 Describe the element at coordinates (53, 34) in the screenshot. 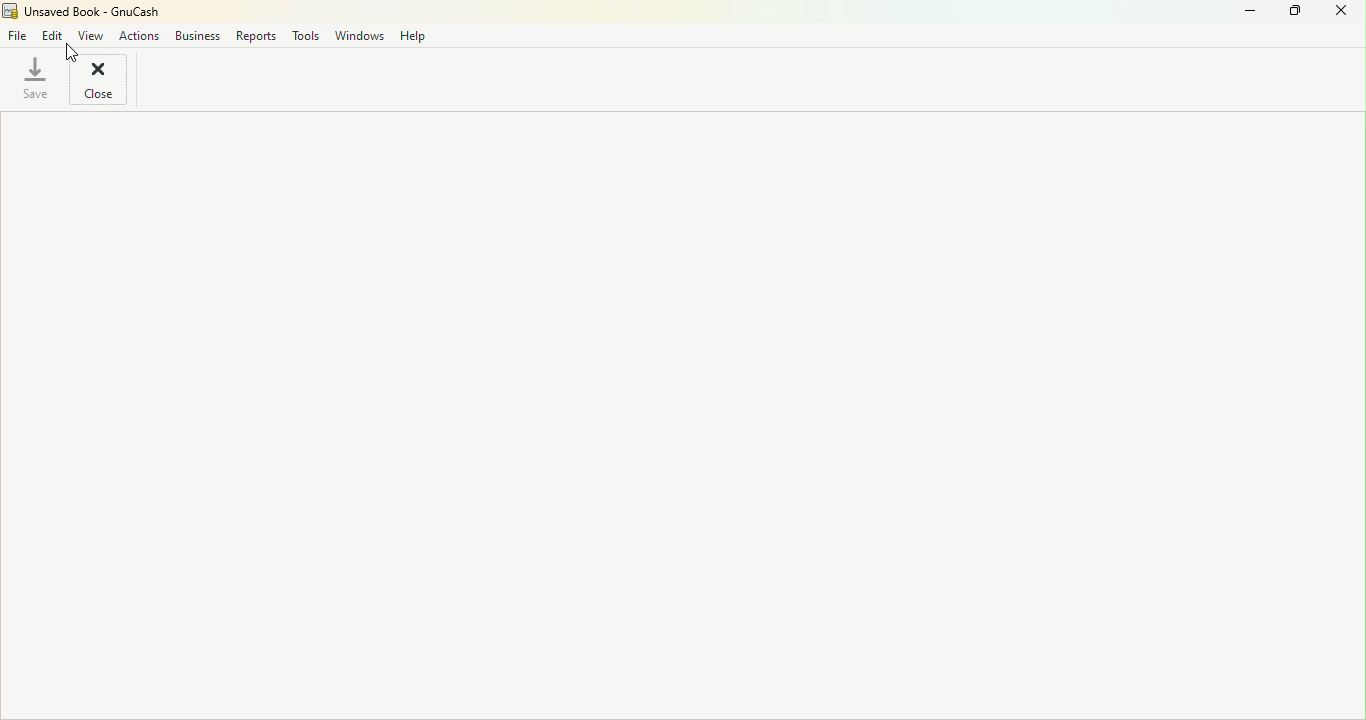

I see `Edit` at that location.